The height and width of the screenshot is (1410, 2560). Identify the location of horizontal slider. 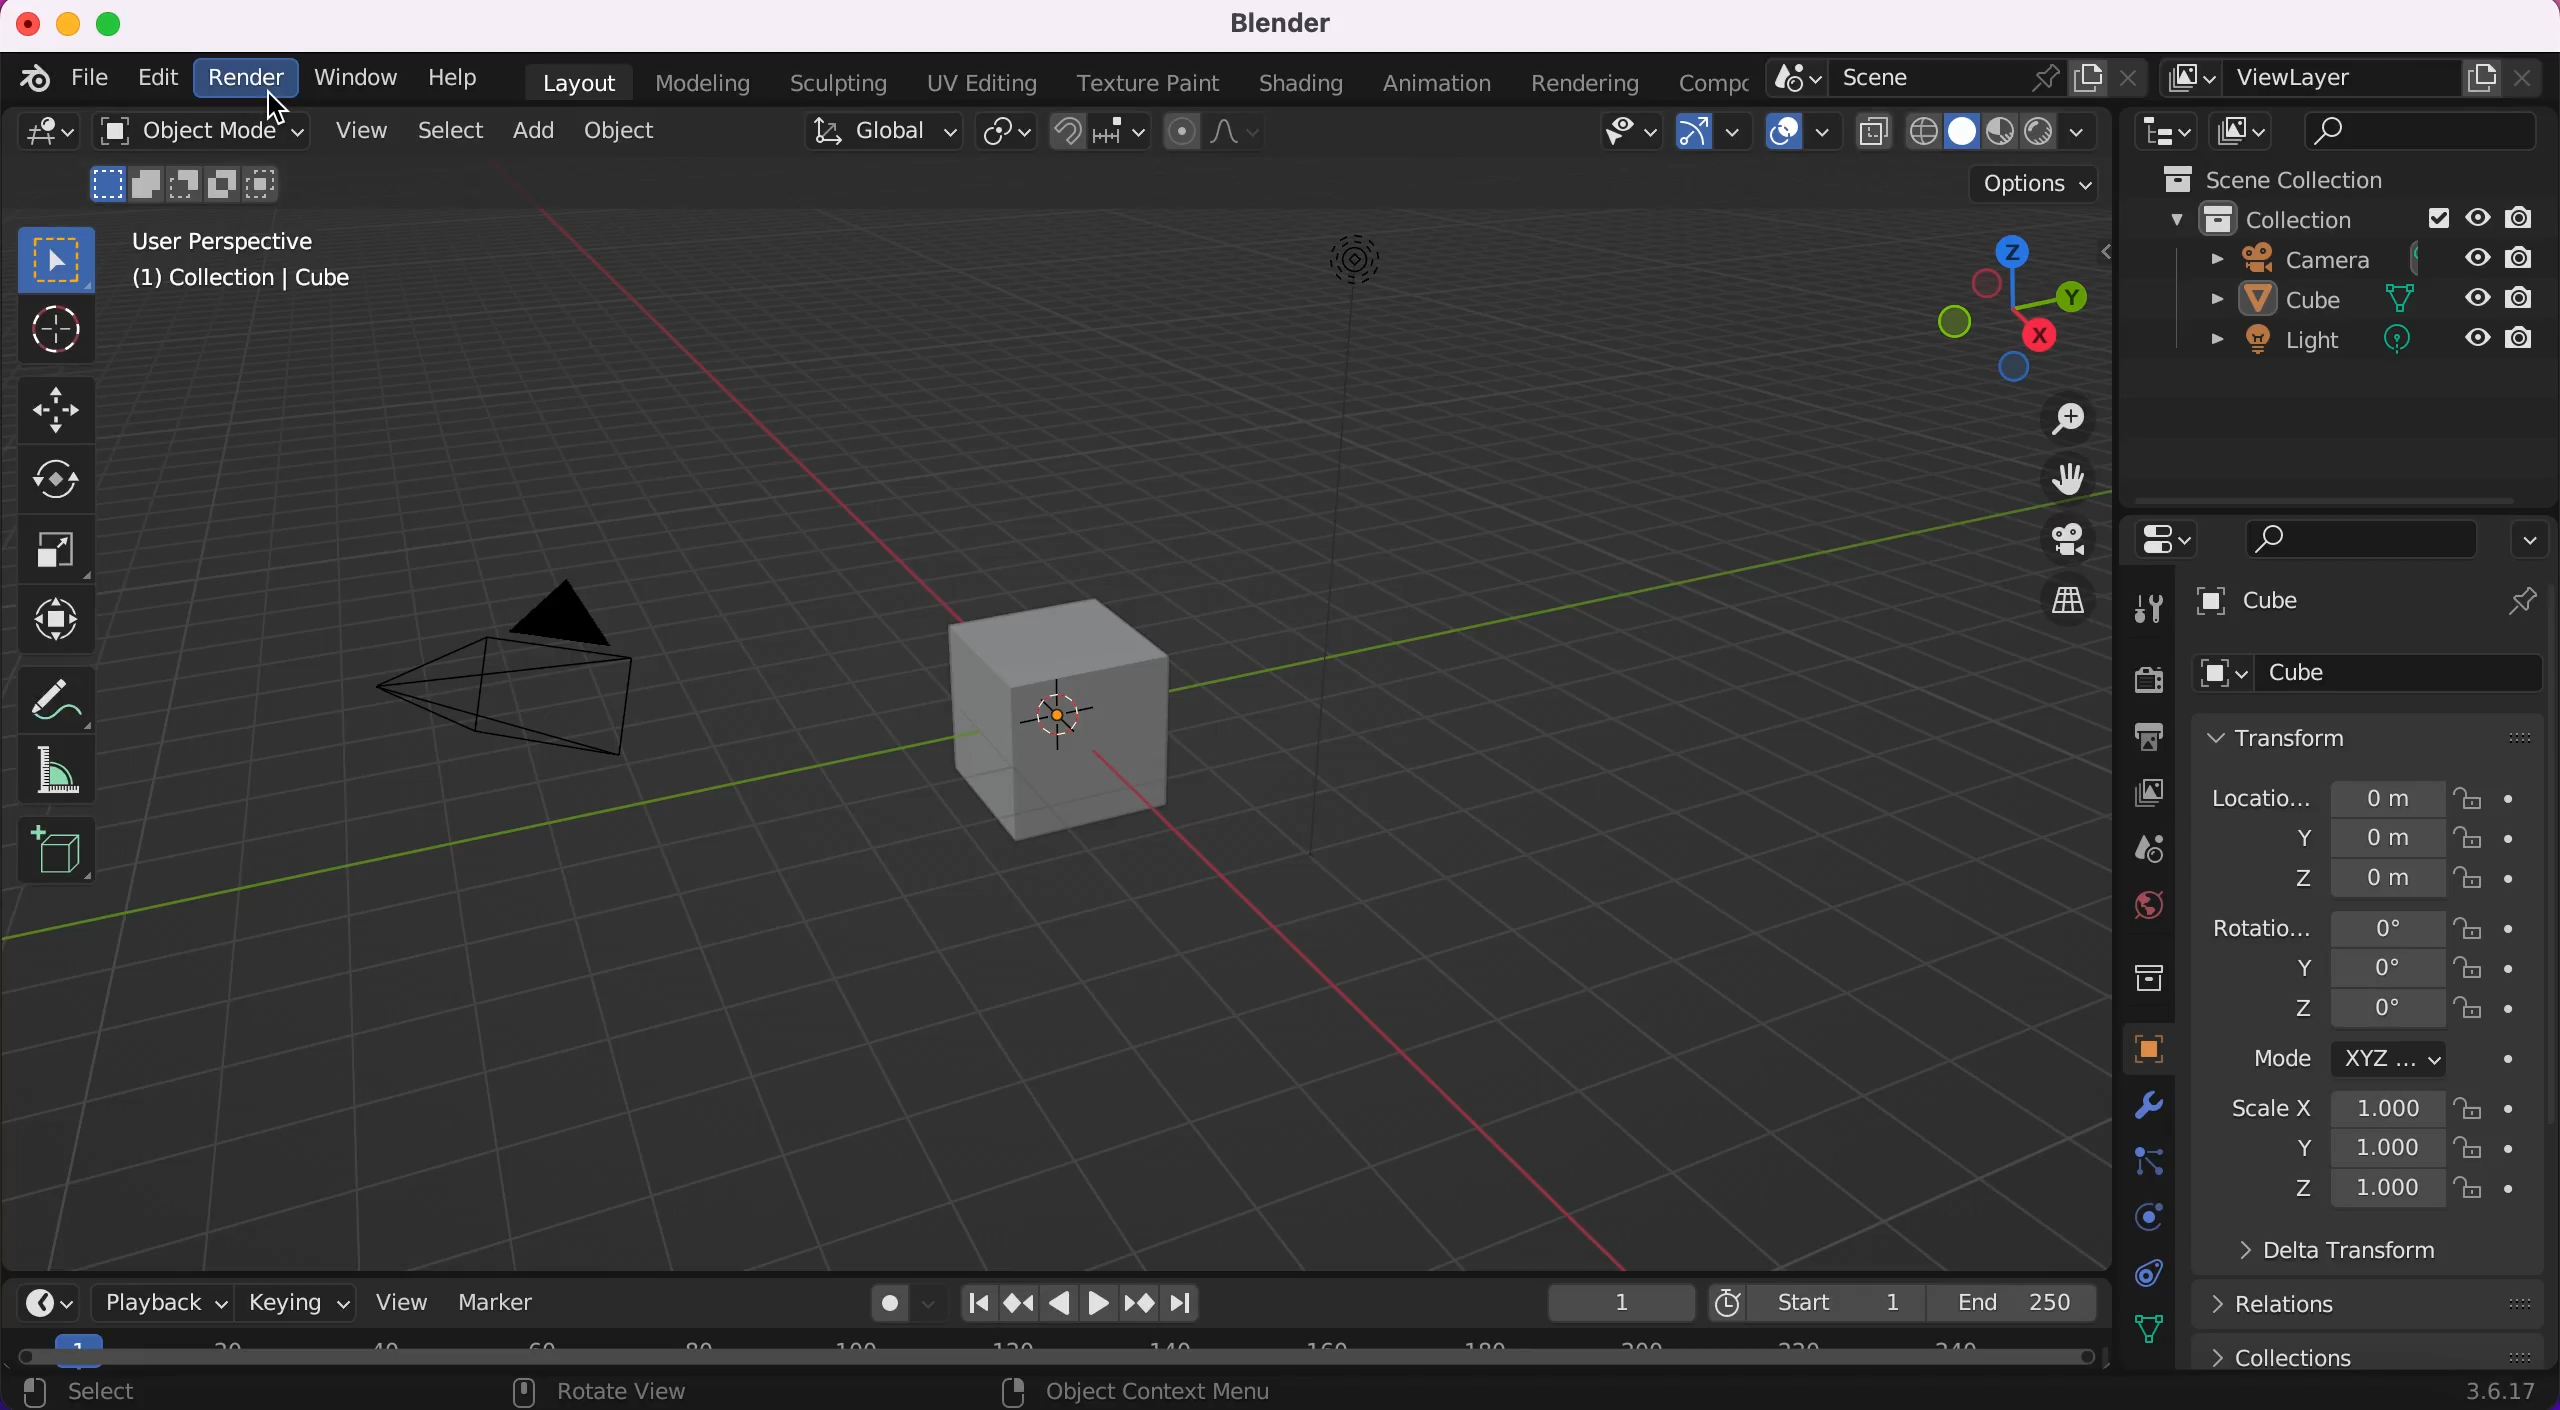
(1072, 1358).